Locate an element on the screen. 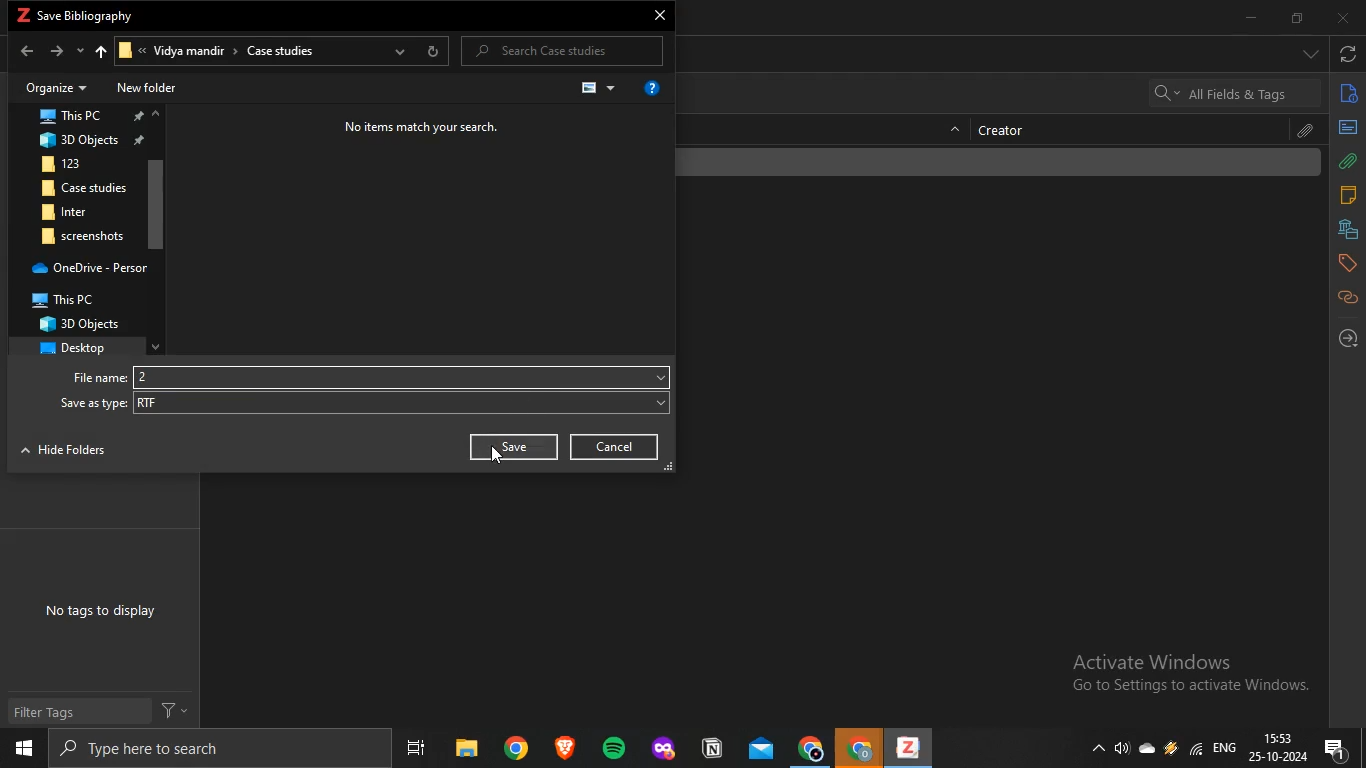  No items match your search. is located at coordinates (426, 131).